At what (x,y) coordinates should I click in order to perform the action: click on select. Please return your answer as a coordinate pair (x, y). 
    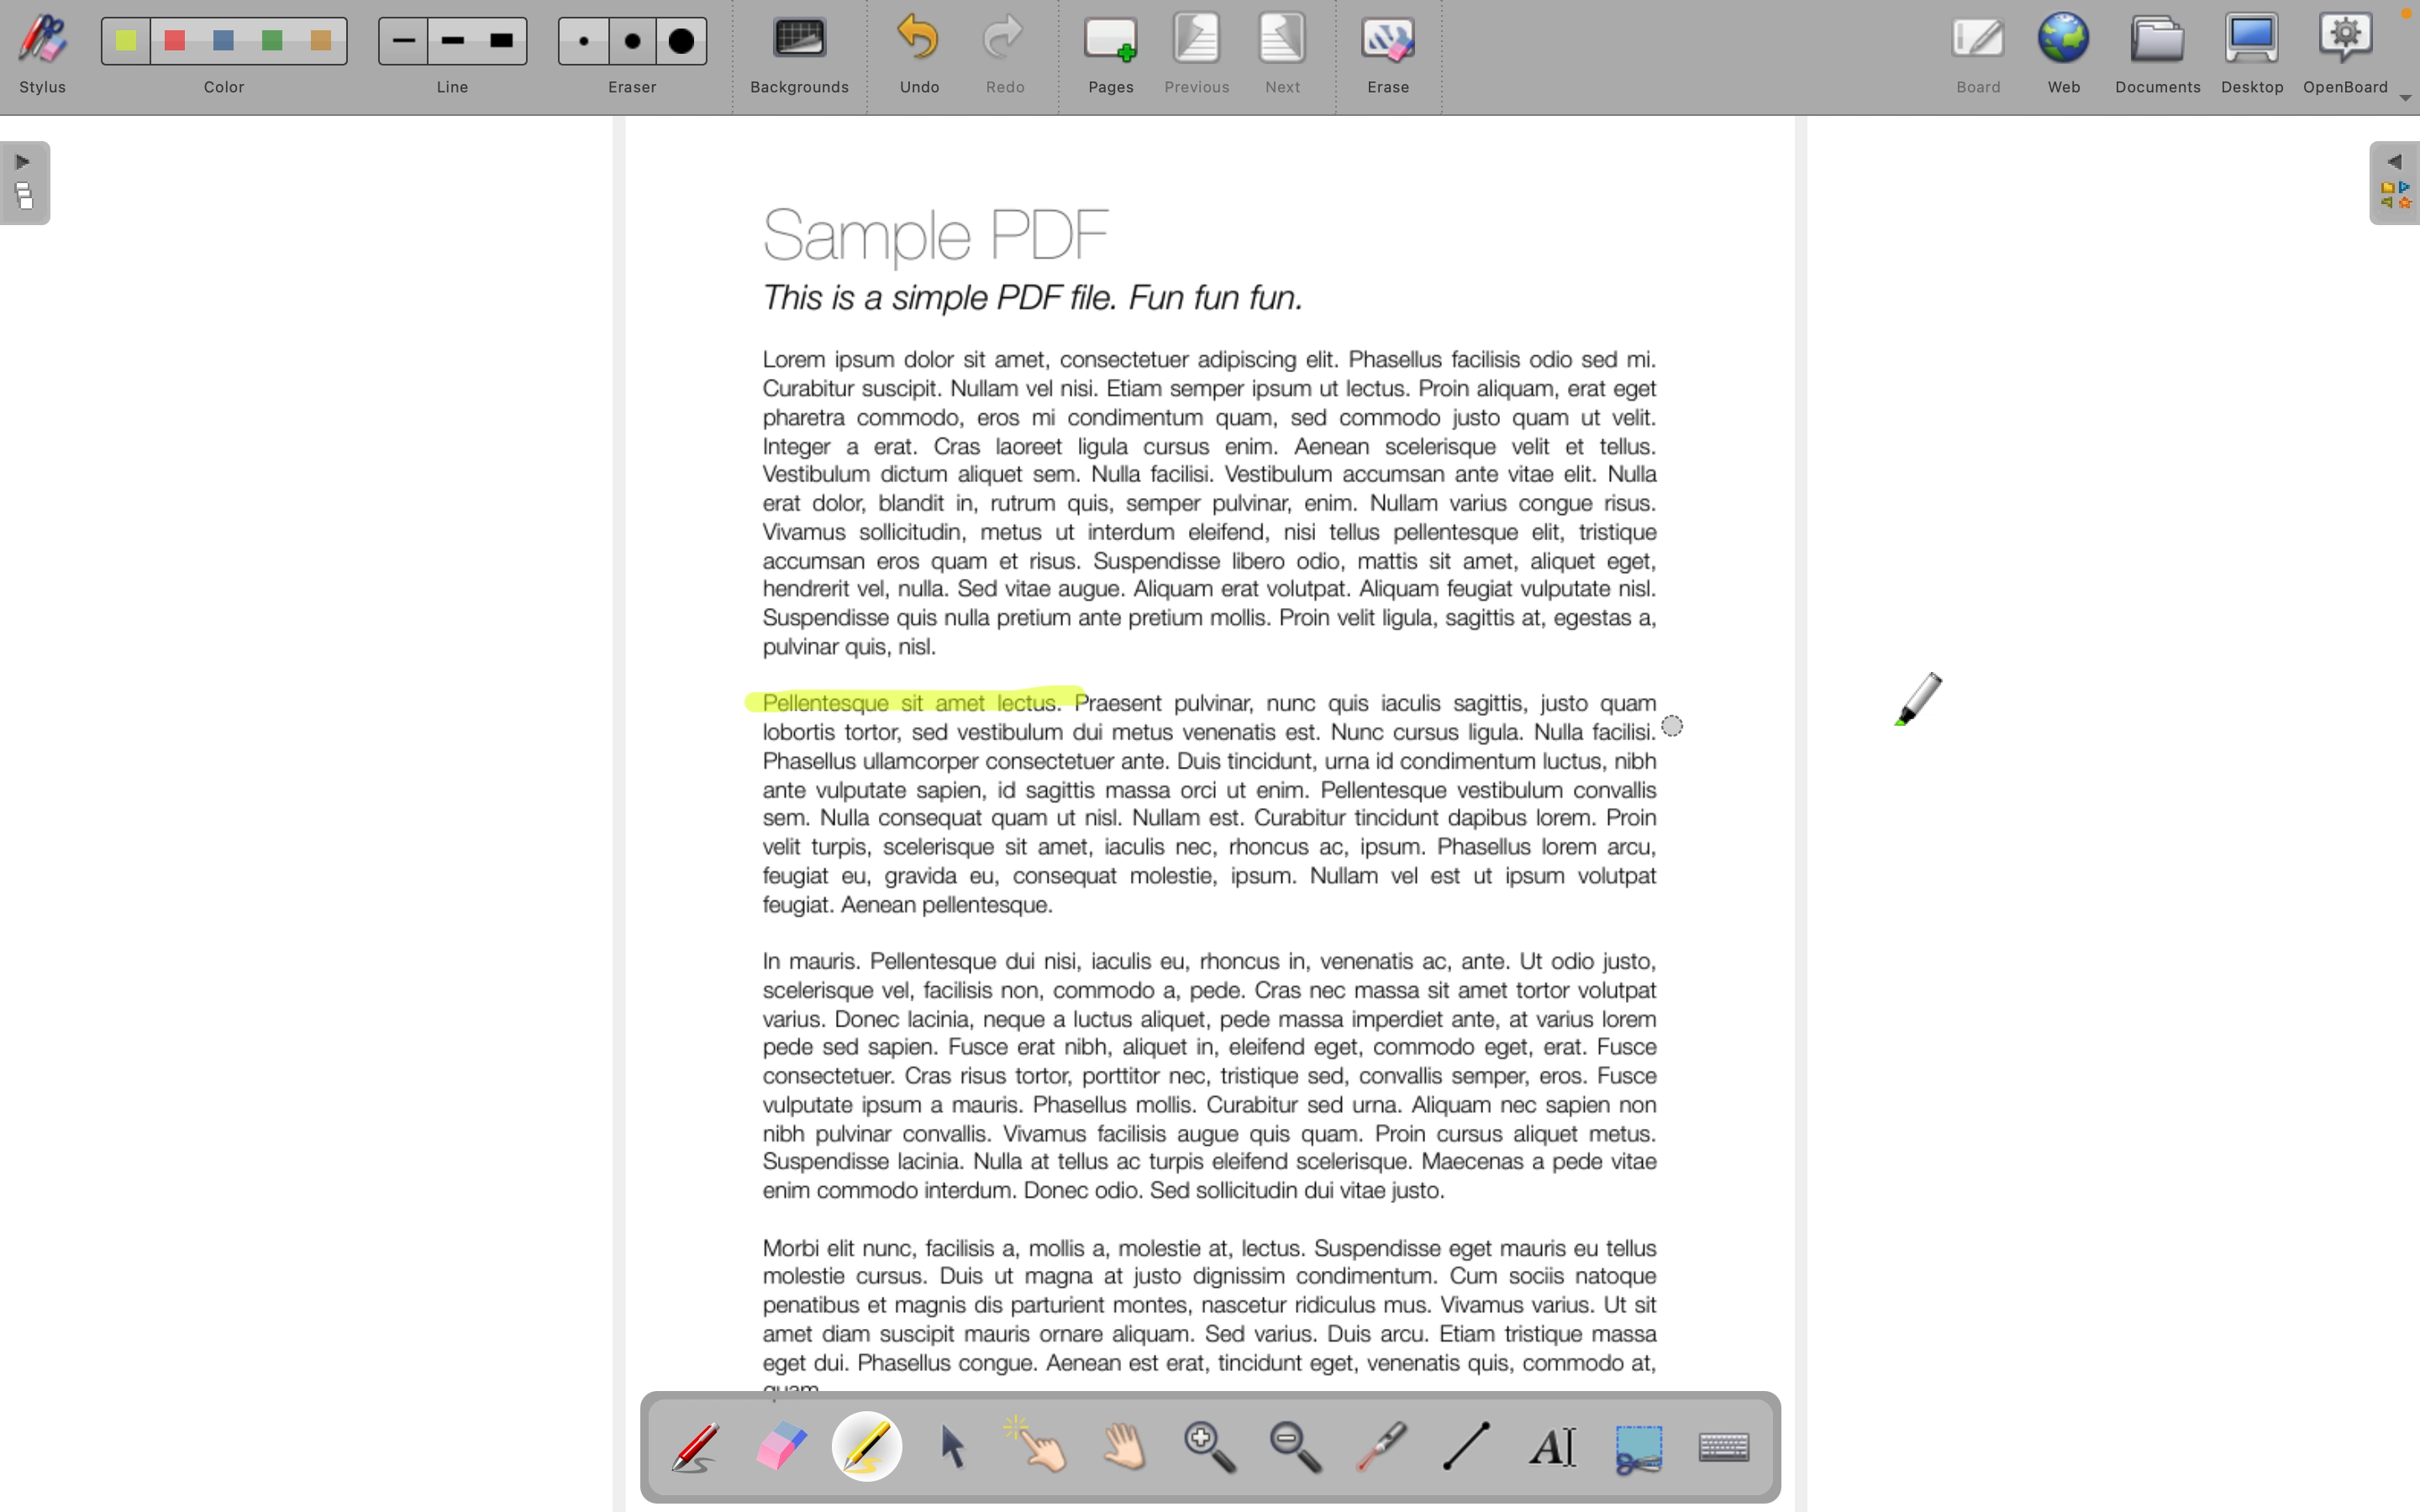
    Looking at the image, I should click on (957, 1448).